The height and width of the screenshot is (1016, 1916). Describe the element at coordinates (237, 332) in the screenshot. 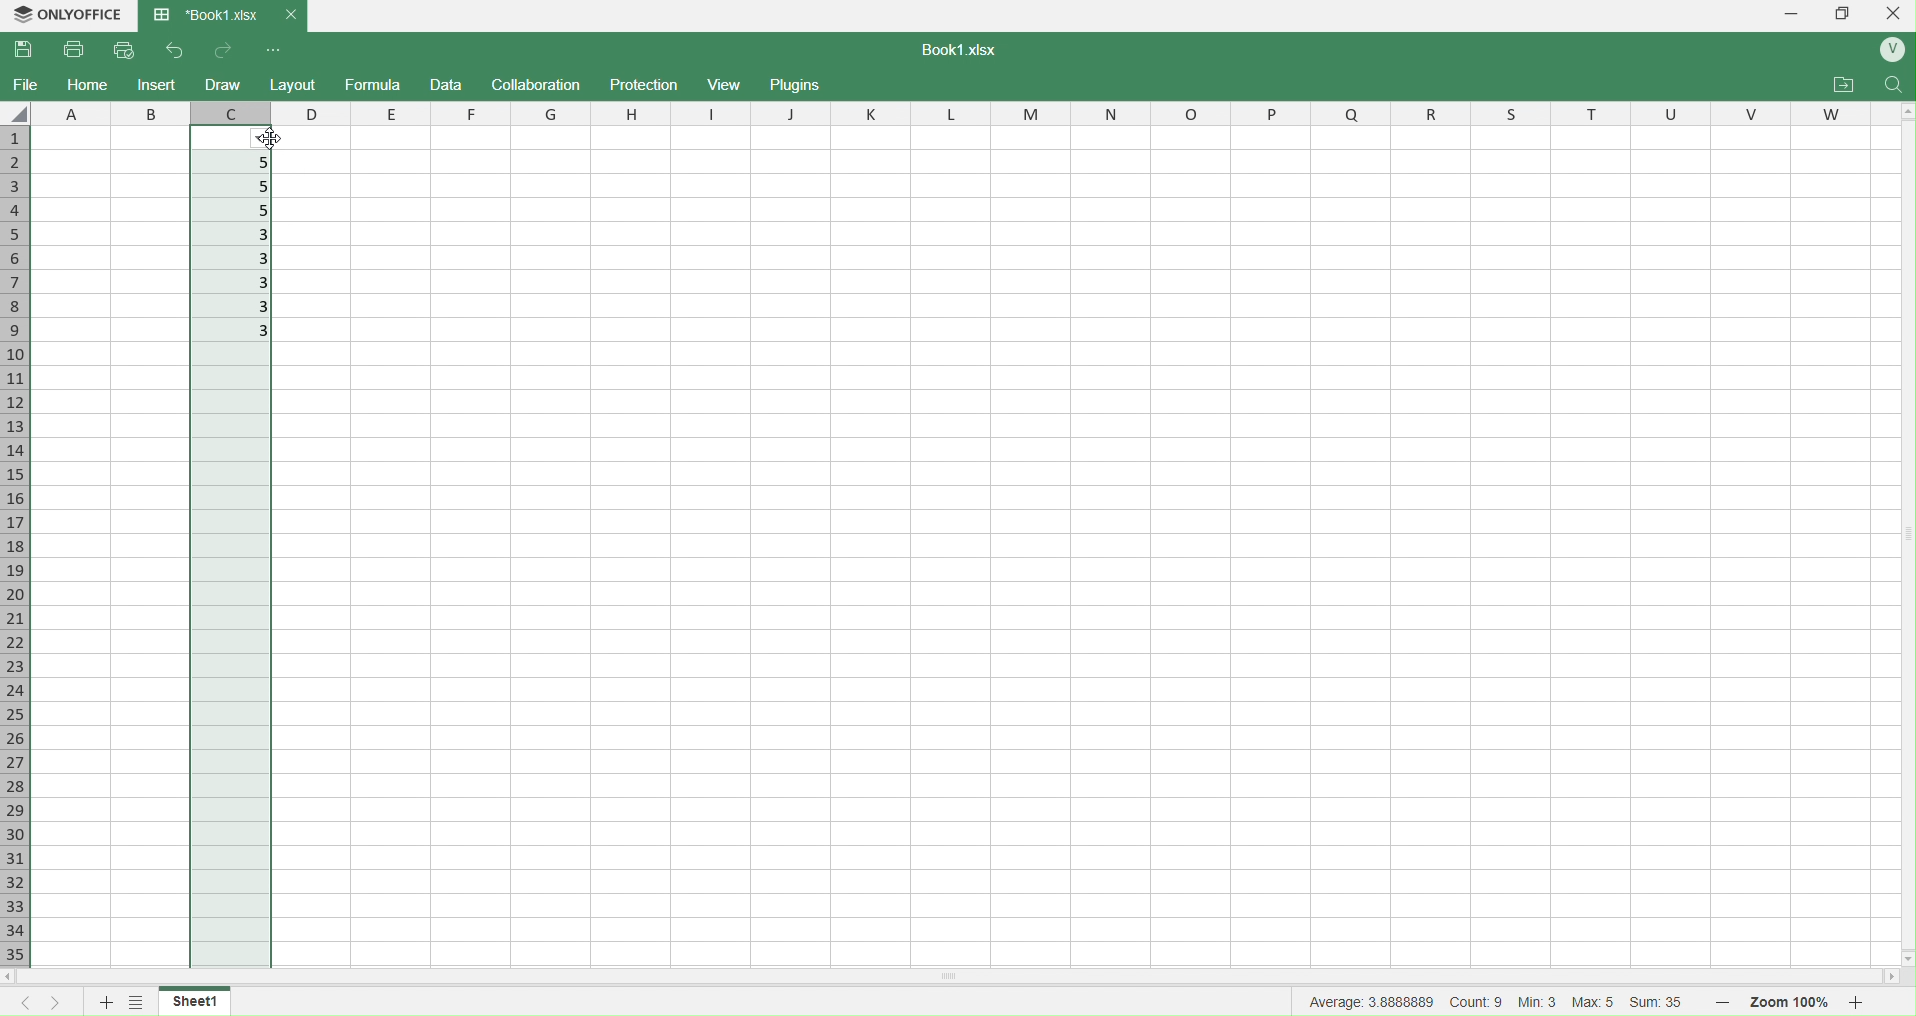

I see `3` at that location.